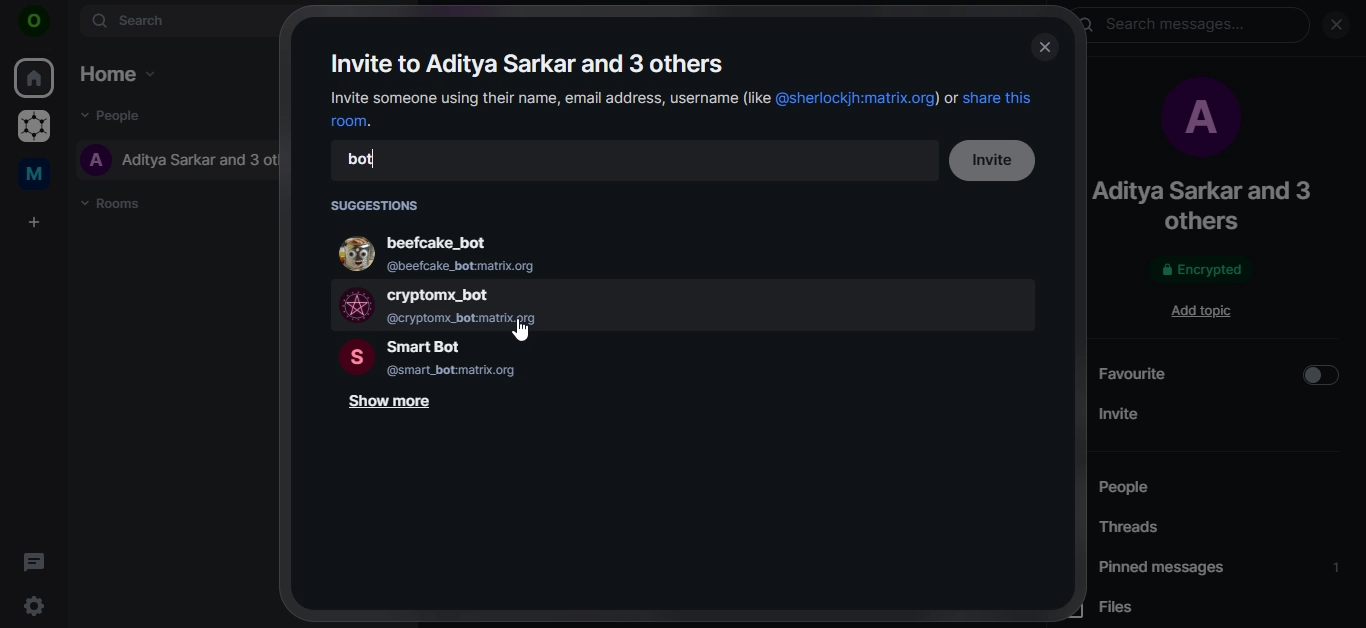 This screenshot has width=1366, height=628. I want to click on icon, so click(34, 24).